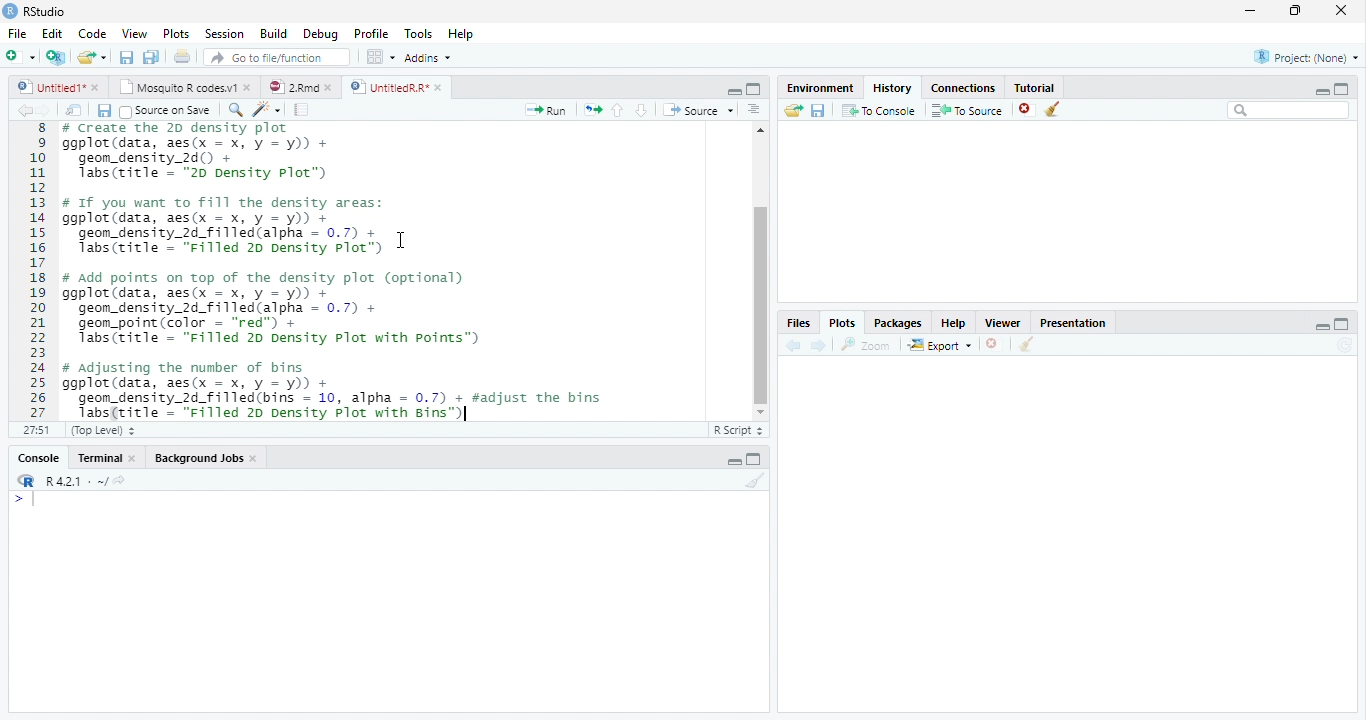 The image size is (1366, 720). I want to click on close, so click(440, 87).